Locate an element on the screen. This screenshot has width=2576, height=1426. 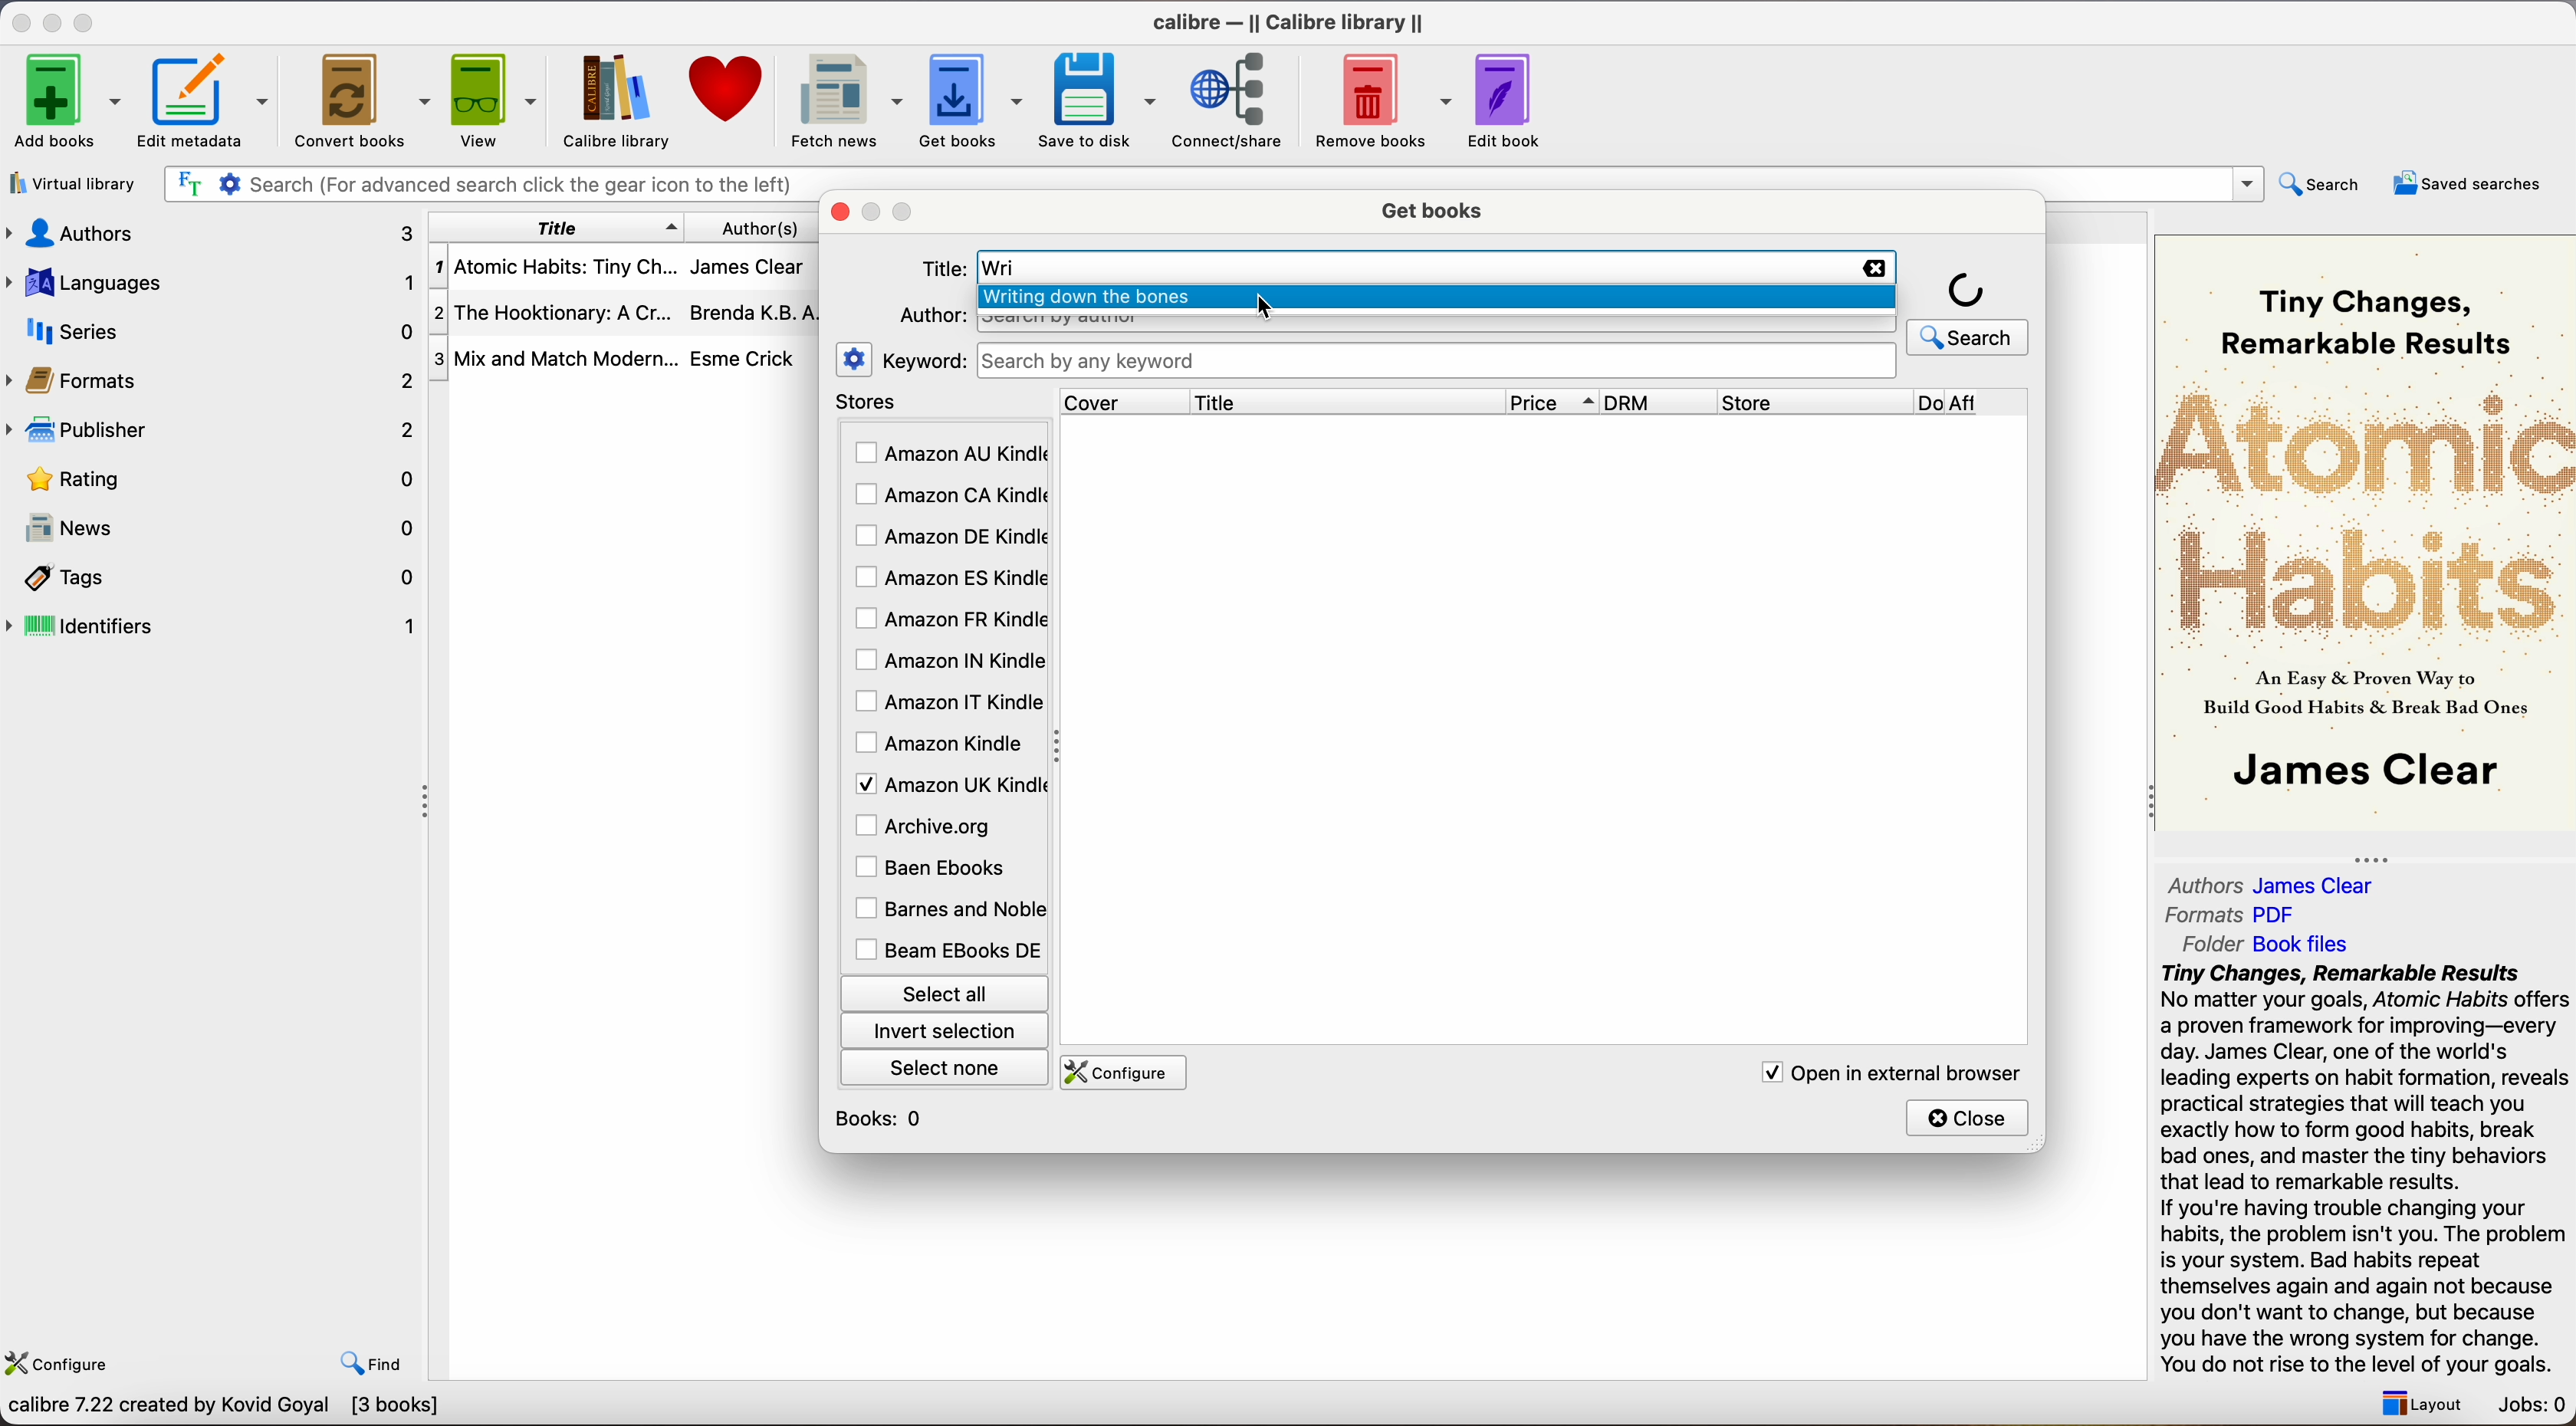
baen ebooks is located at coordinates (935, 869).